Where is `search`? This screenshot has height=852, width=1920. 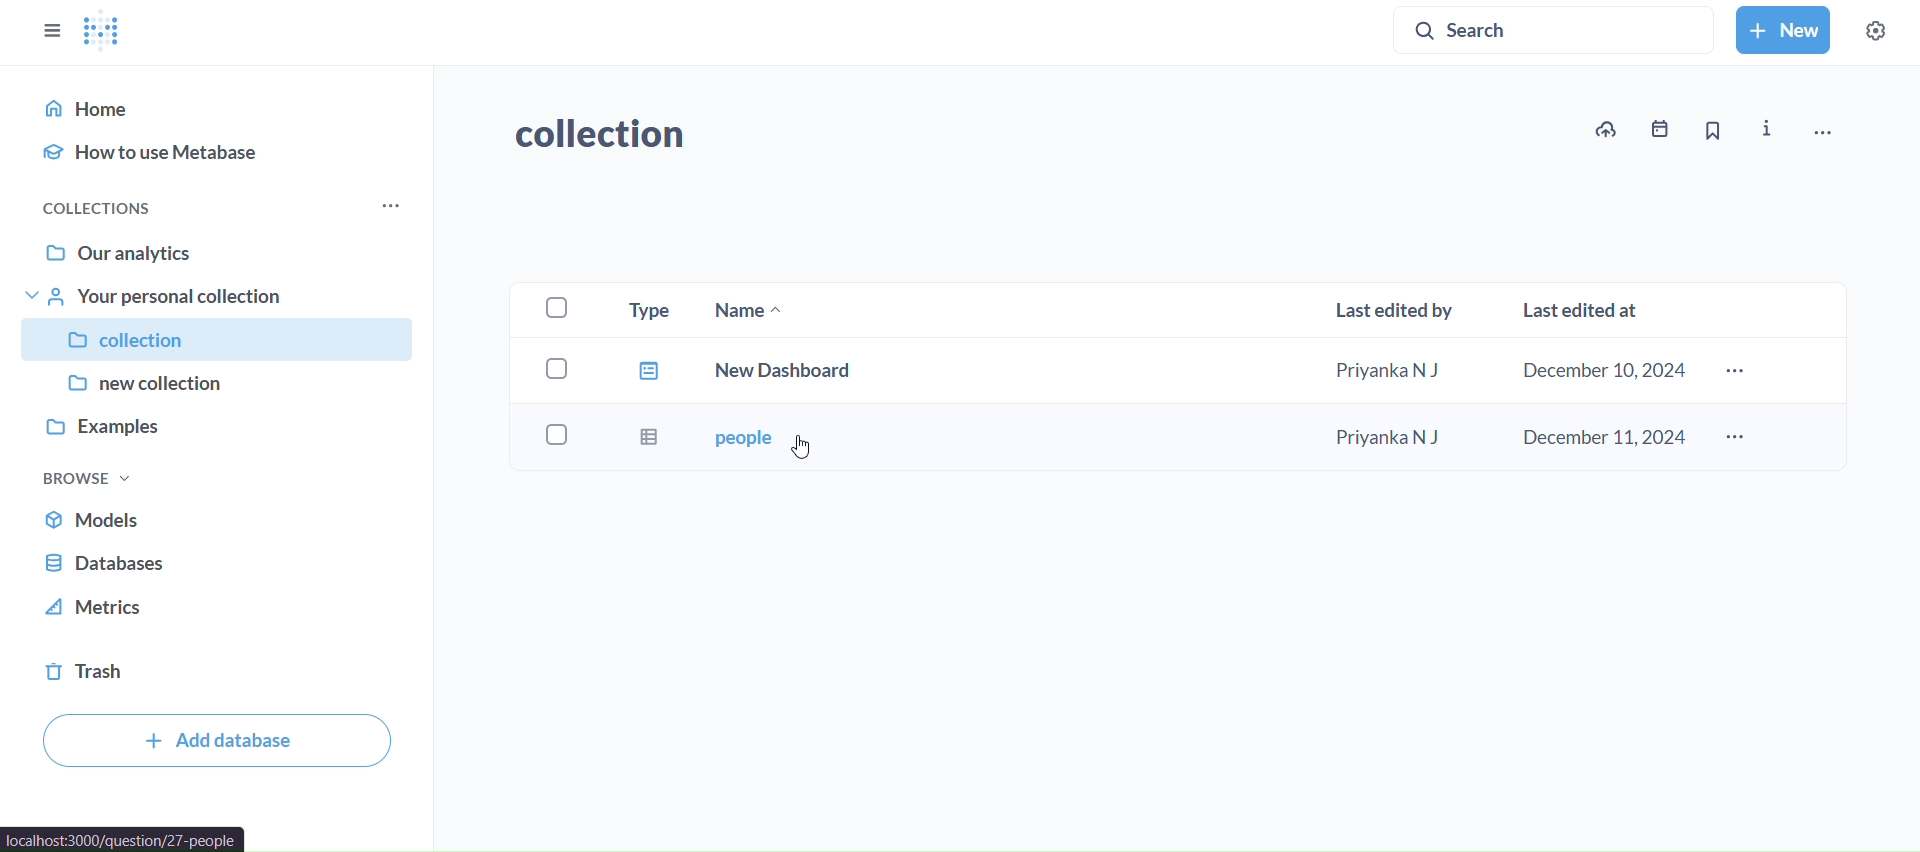
search is located at coordinates (1552, 30).